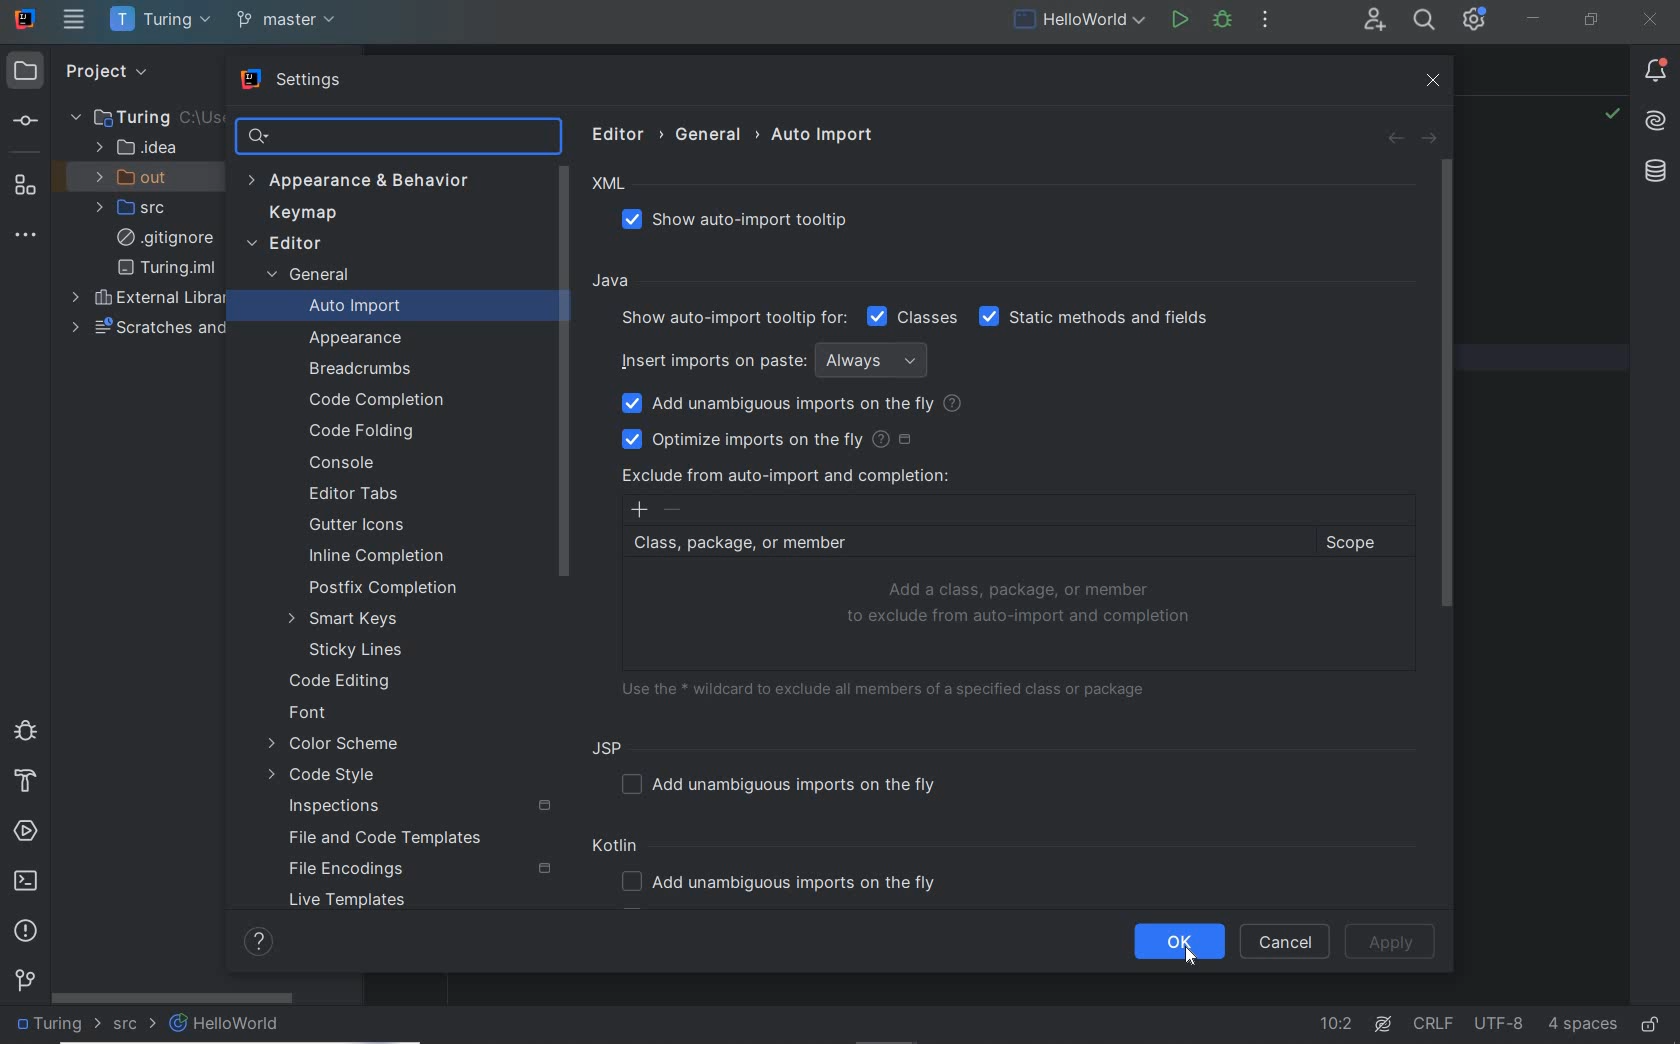  I want to click on APPLY, so click(1395, 943).